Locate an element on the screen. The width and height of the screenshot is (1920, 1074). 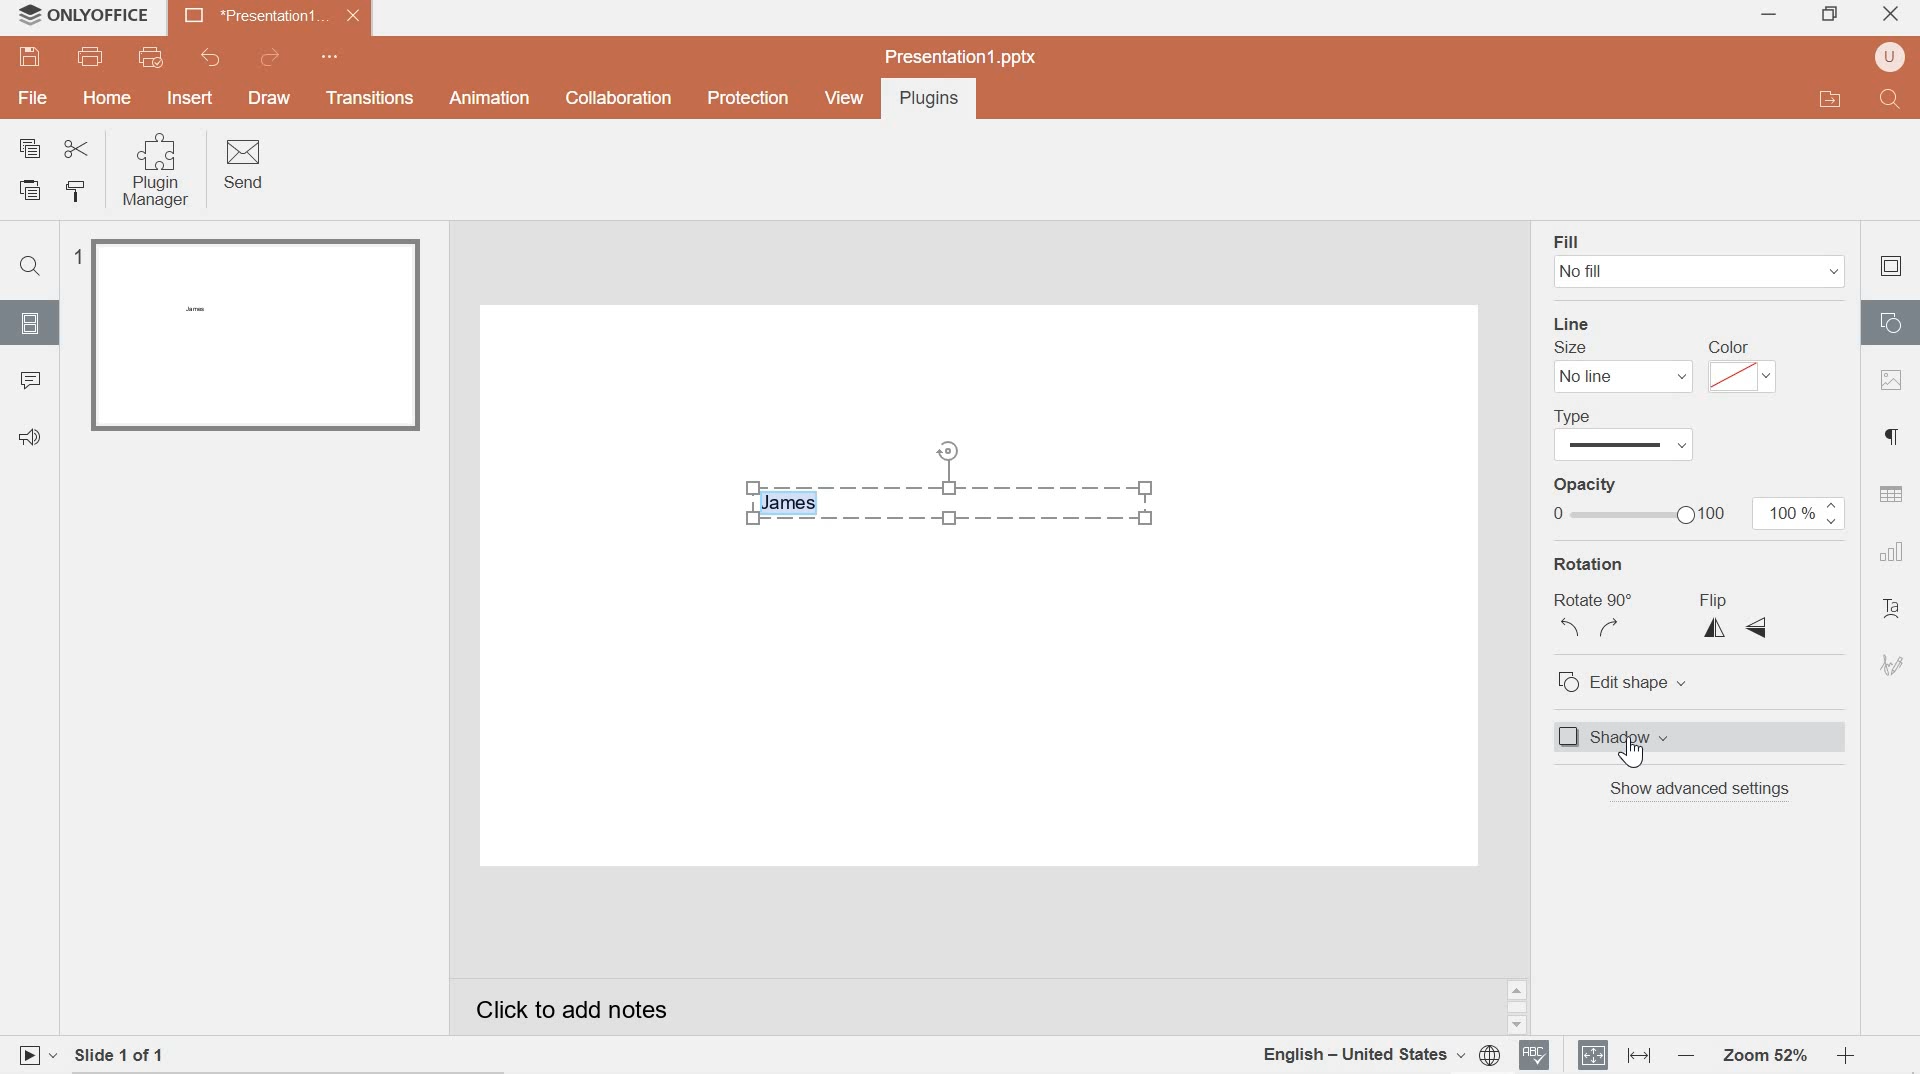
redo is located at coordinates (273, 57).